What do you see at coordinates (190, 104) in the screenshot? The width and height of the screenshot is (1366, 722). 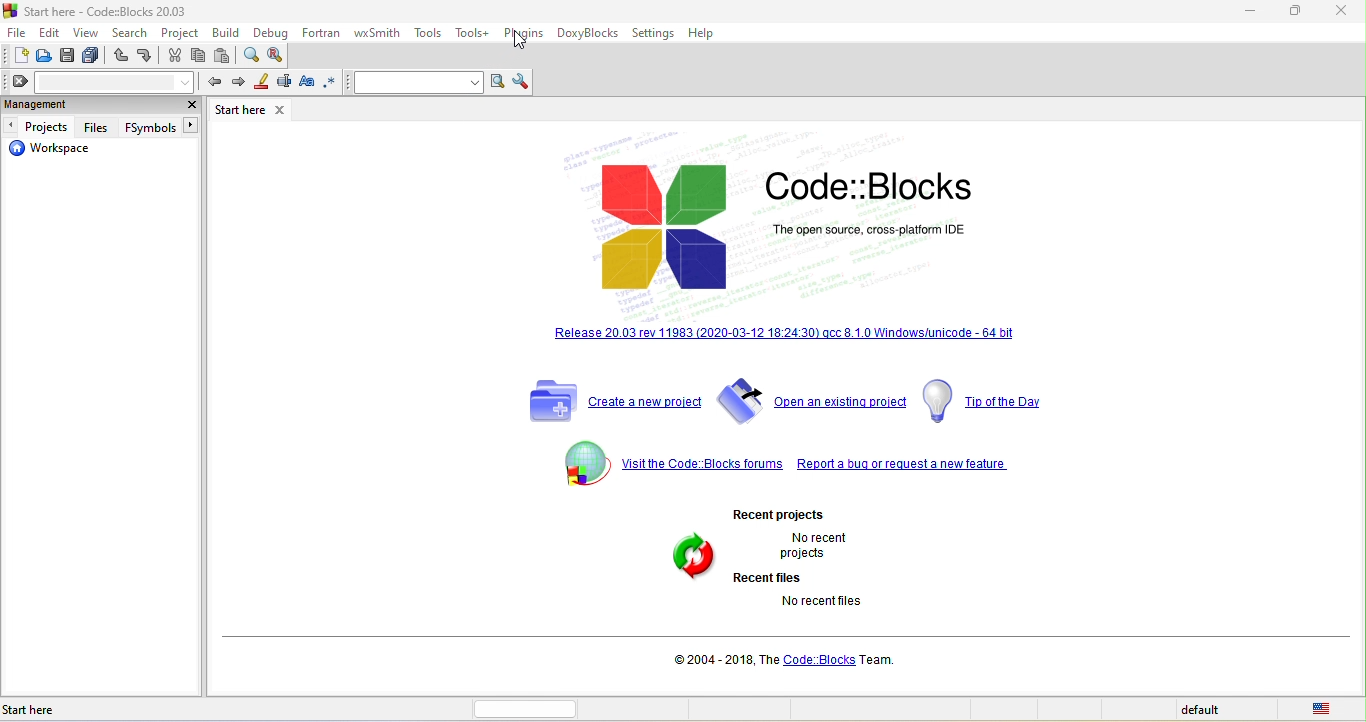 I see `close` at bounding box center [190, 104].